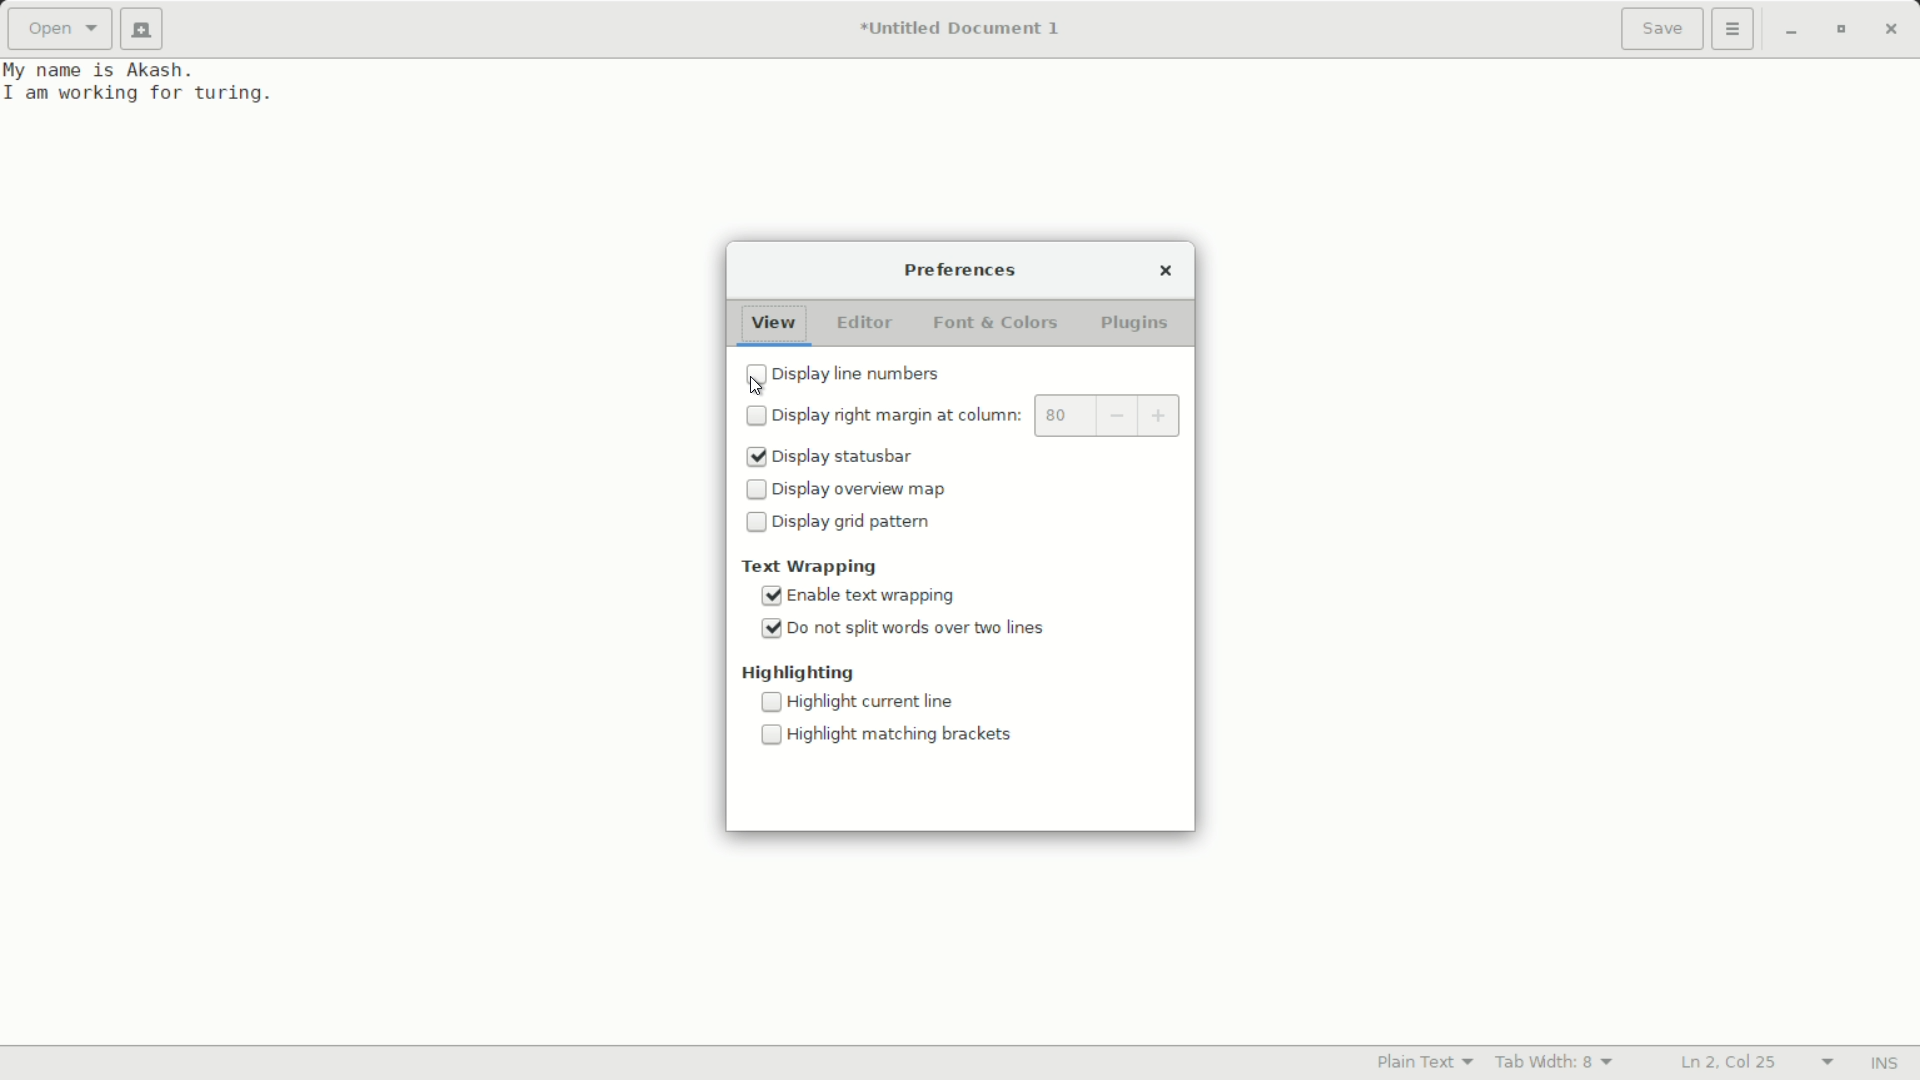 This screenshot has height=1080, width=1920. What do you see at coordinates (1162, 413) in the screenshot?
I see `inccrease` at bounding box center [1162, 413].